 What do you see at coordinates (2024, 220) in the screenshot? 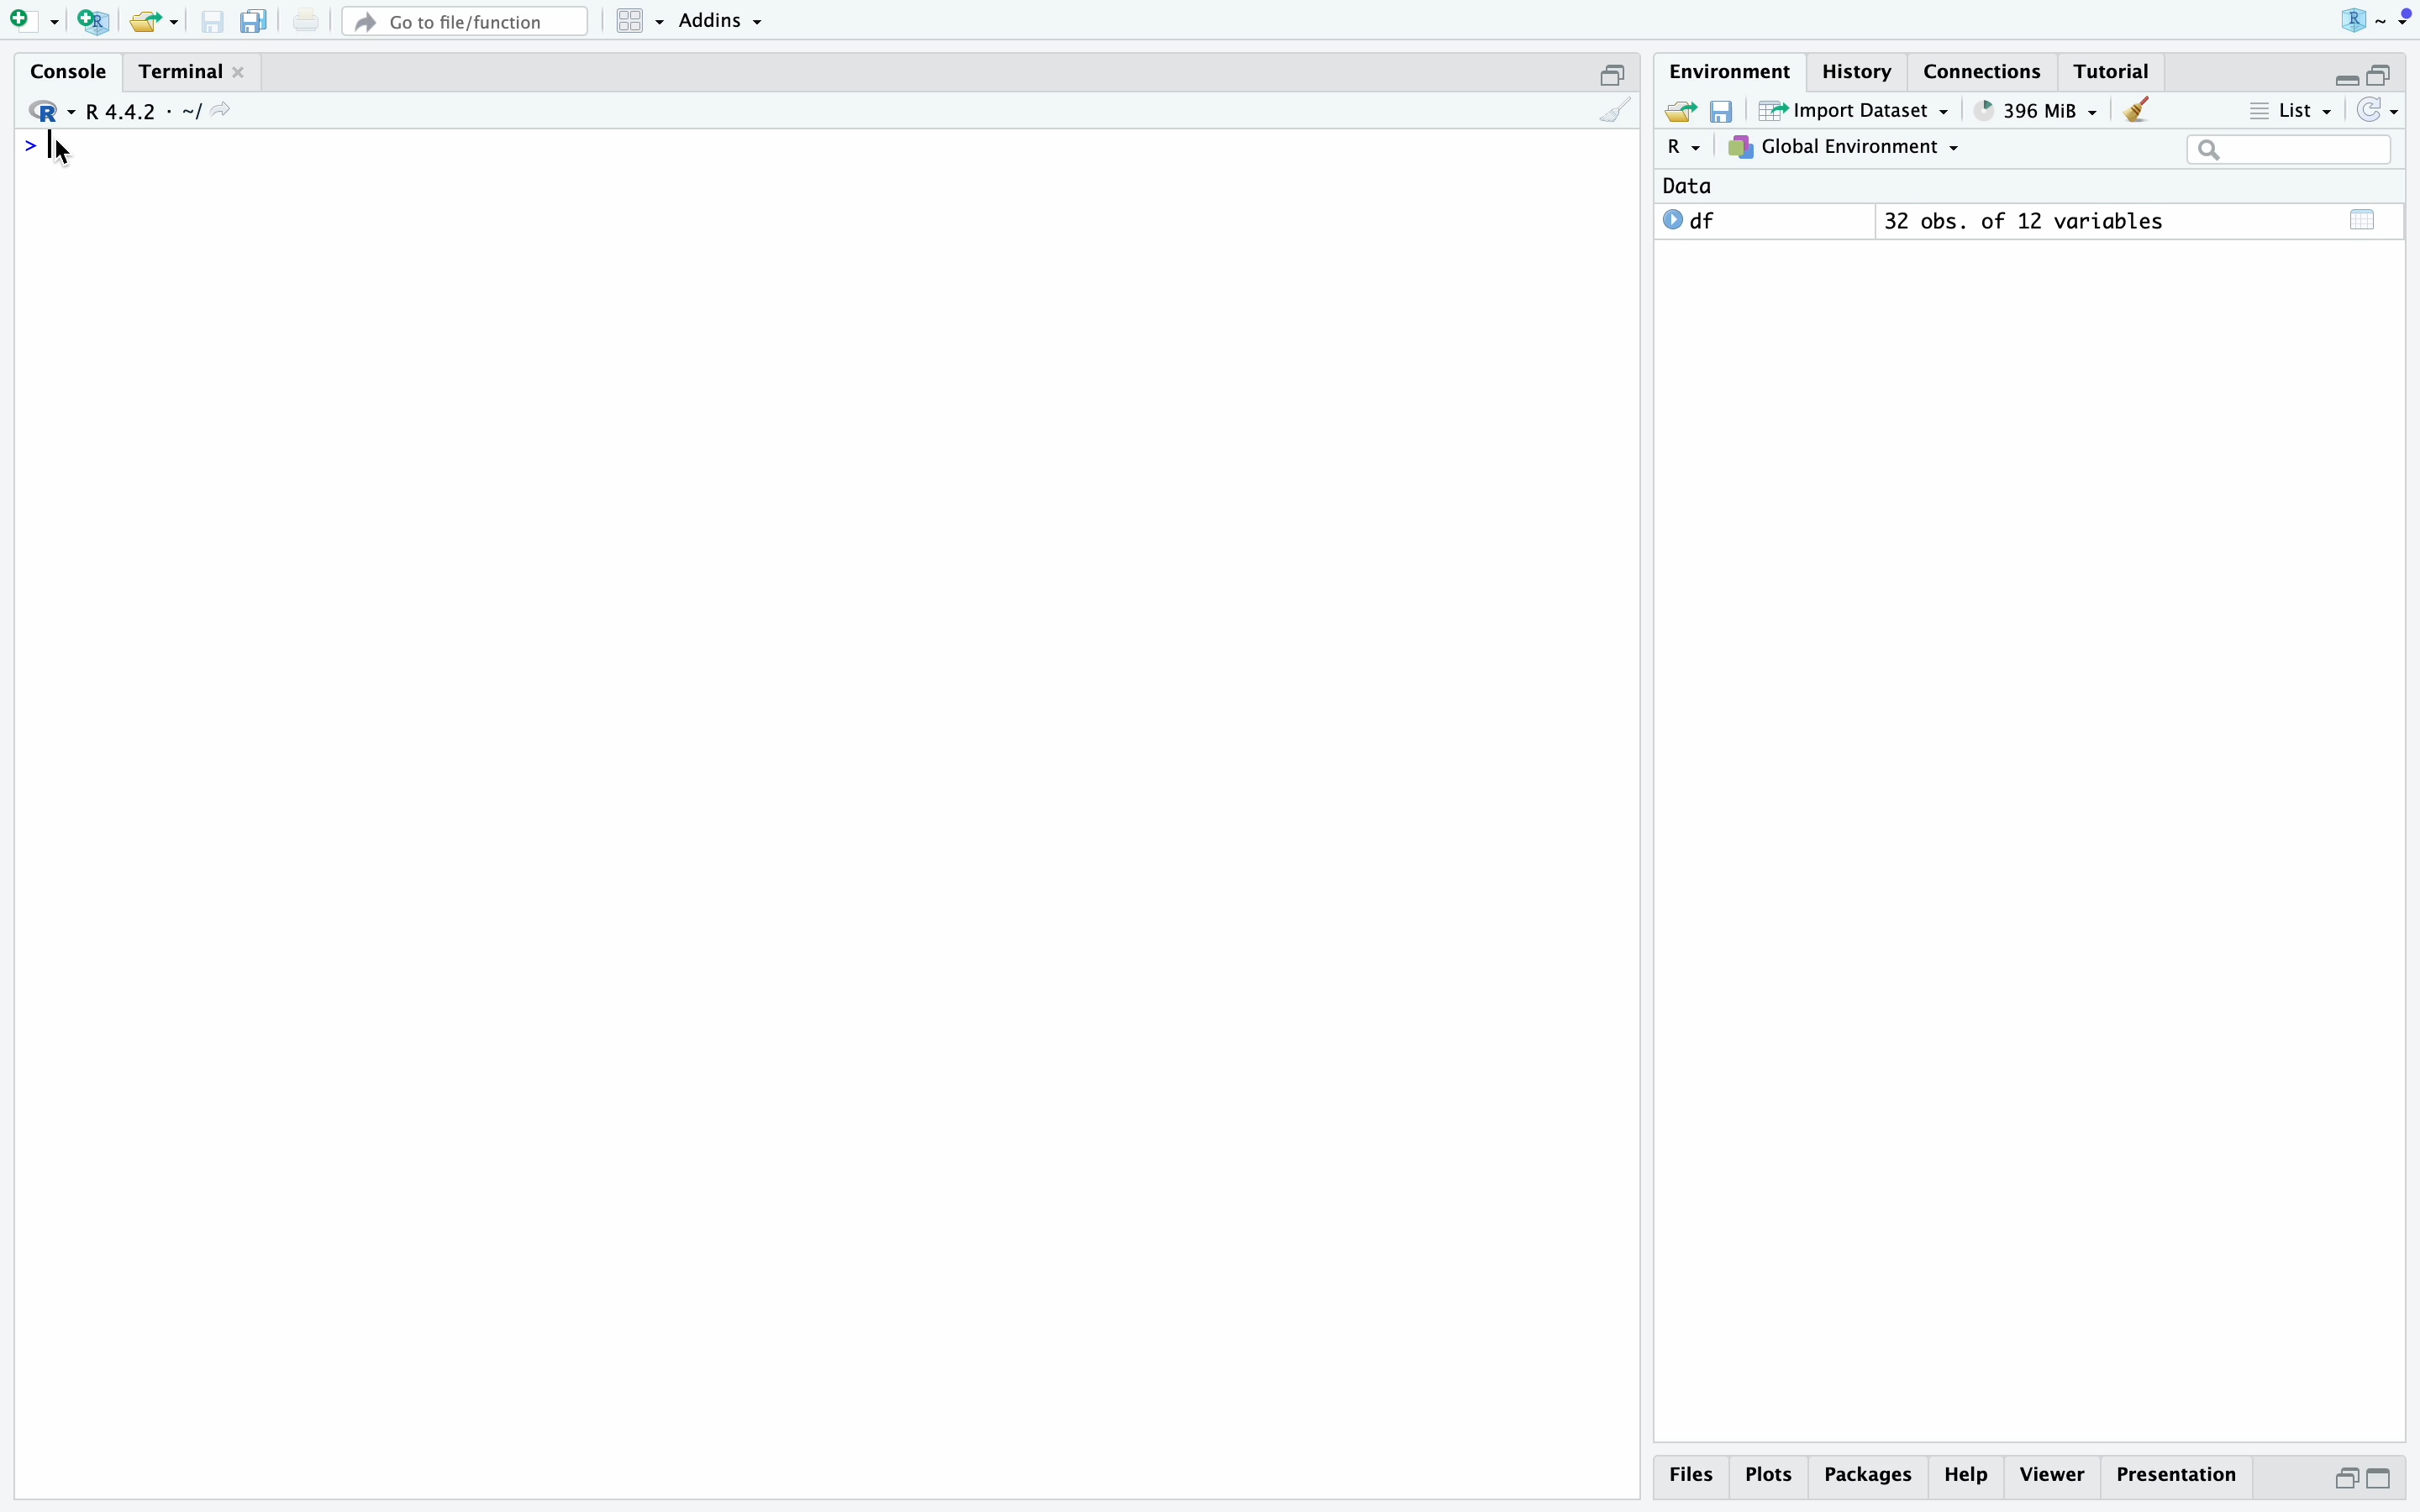
I see `32 obs. of 12 variables` at bounding box center [2024, 220].